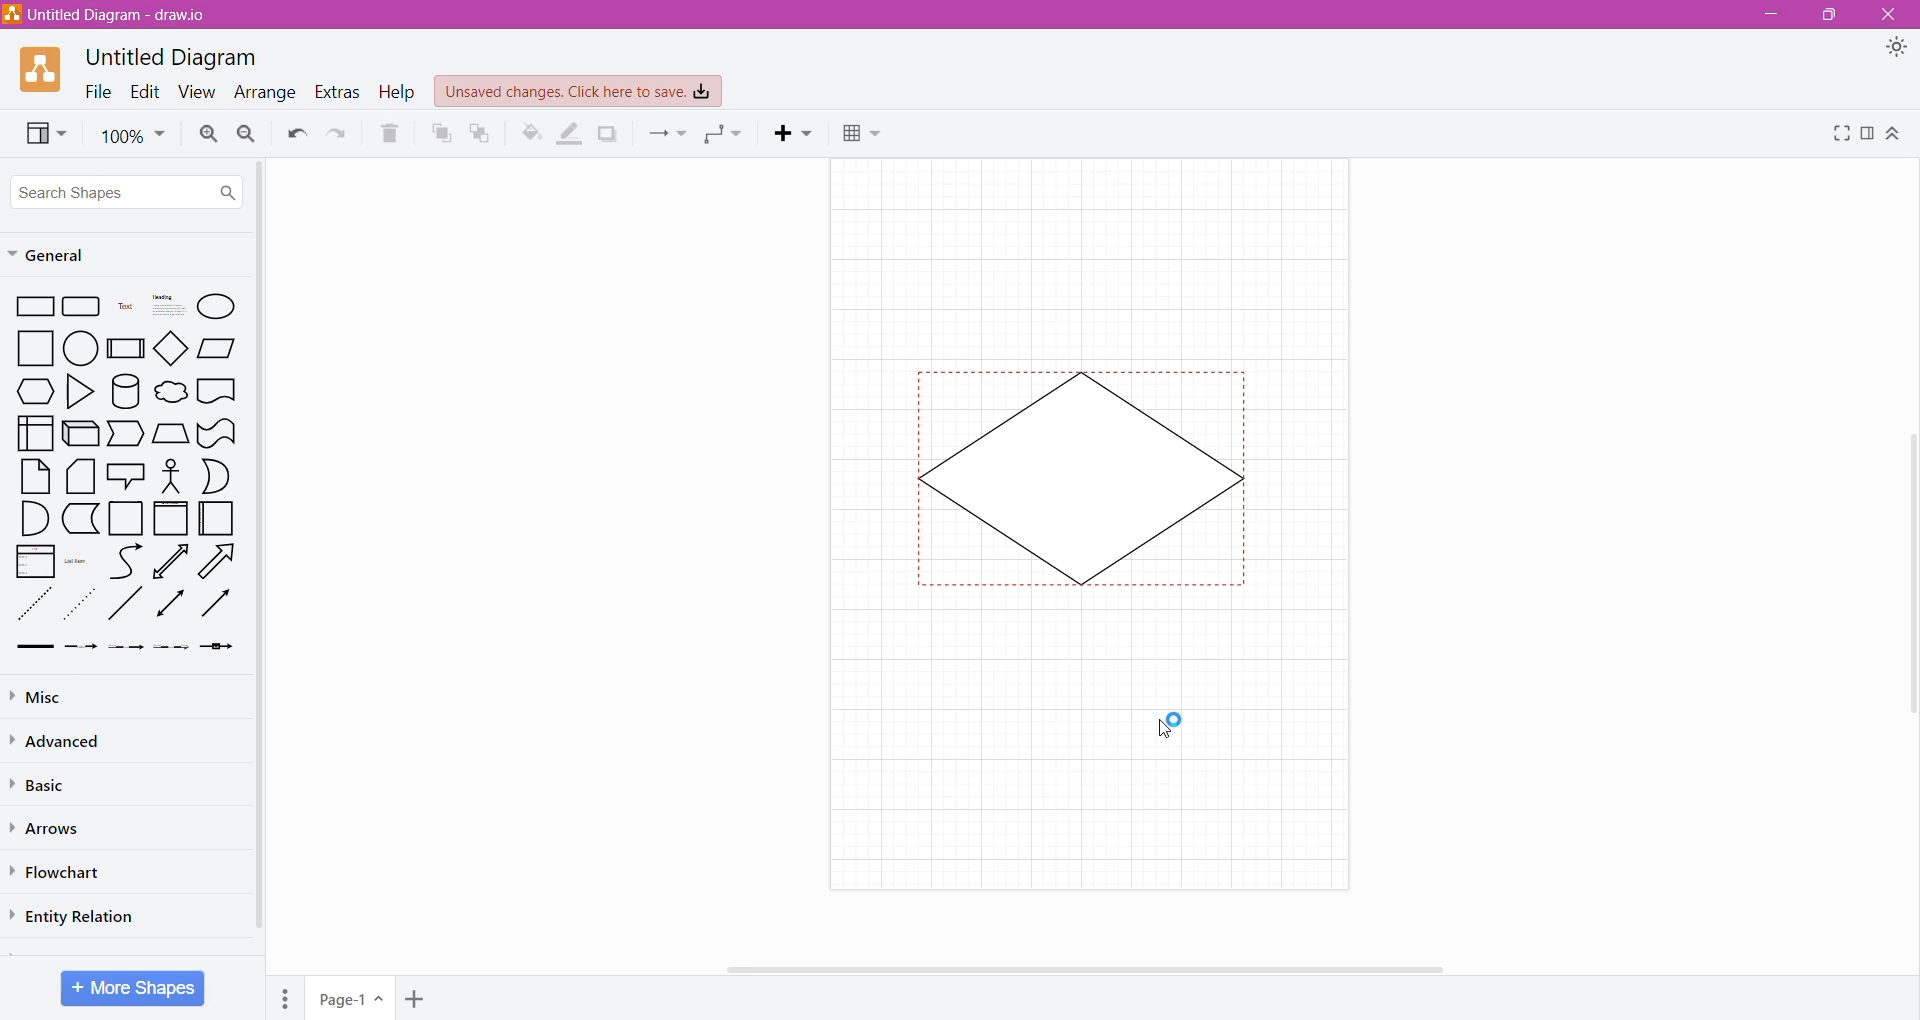  What do you see at coordinates (1090, 484) in the screenshot?
I see `Shape Lock Frame` at bounding box center [1090, 484].